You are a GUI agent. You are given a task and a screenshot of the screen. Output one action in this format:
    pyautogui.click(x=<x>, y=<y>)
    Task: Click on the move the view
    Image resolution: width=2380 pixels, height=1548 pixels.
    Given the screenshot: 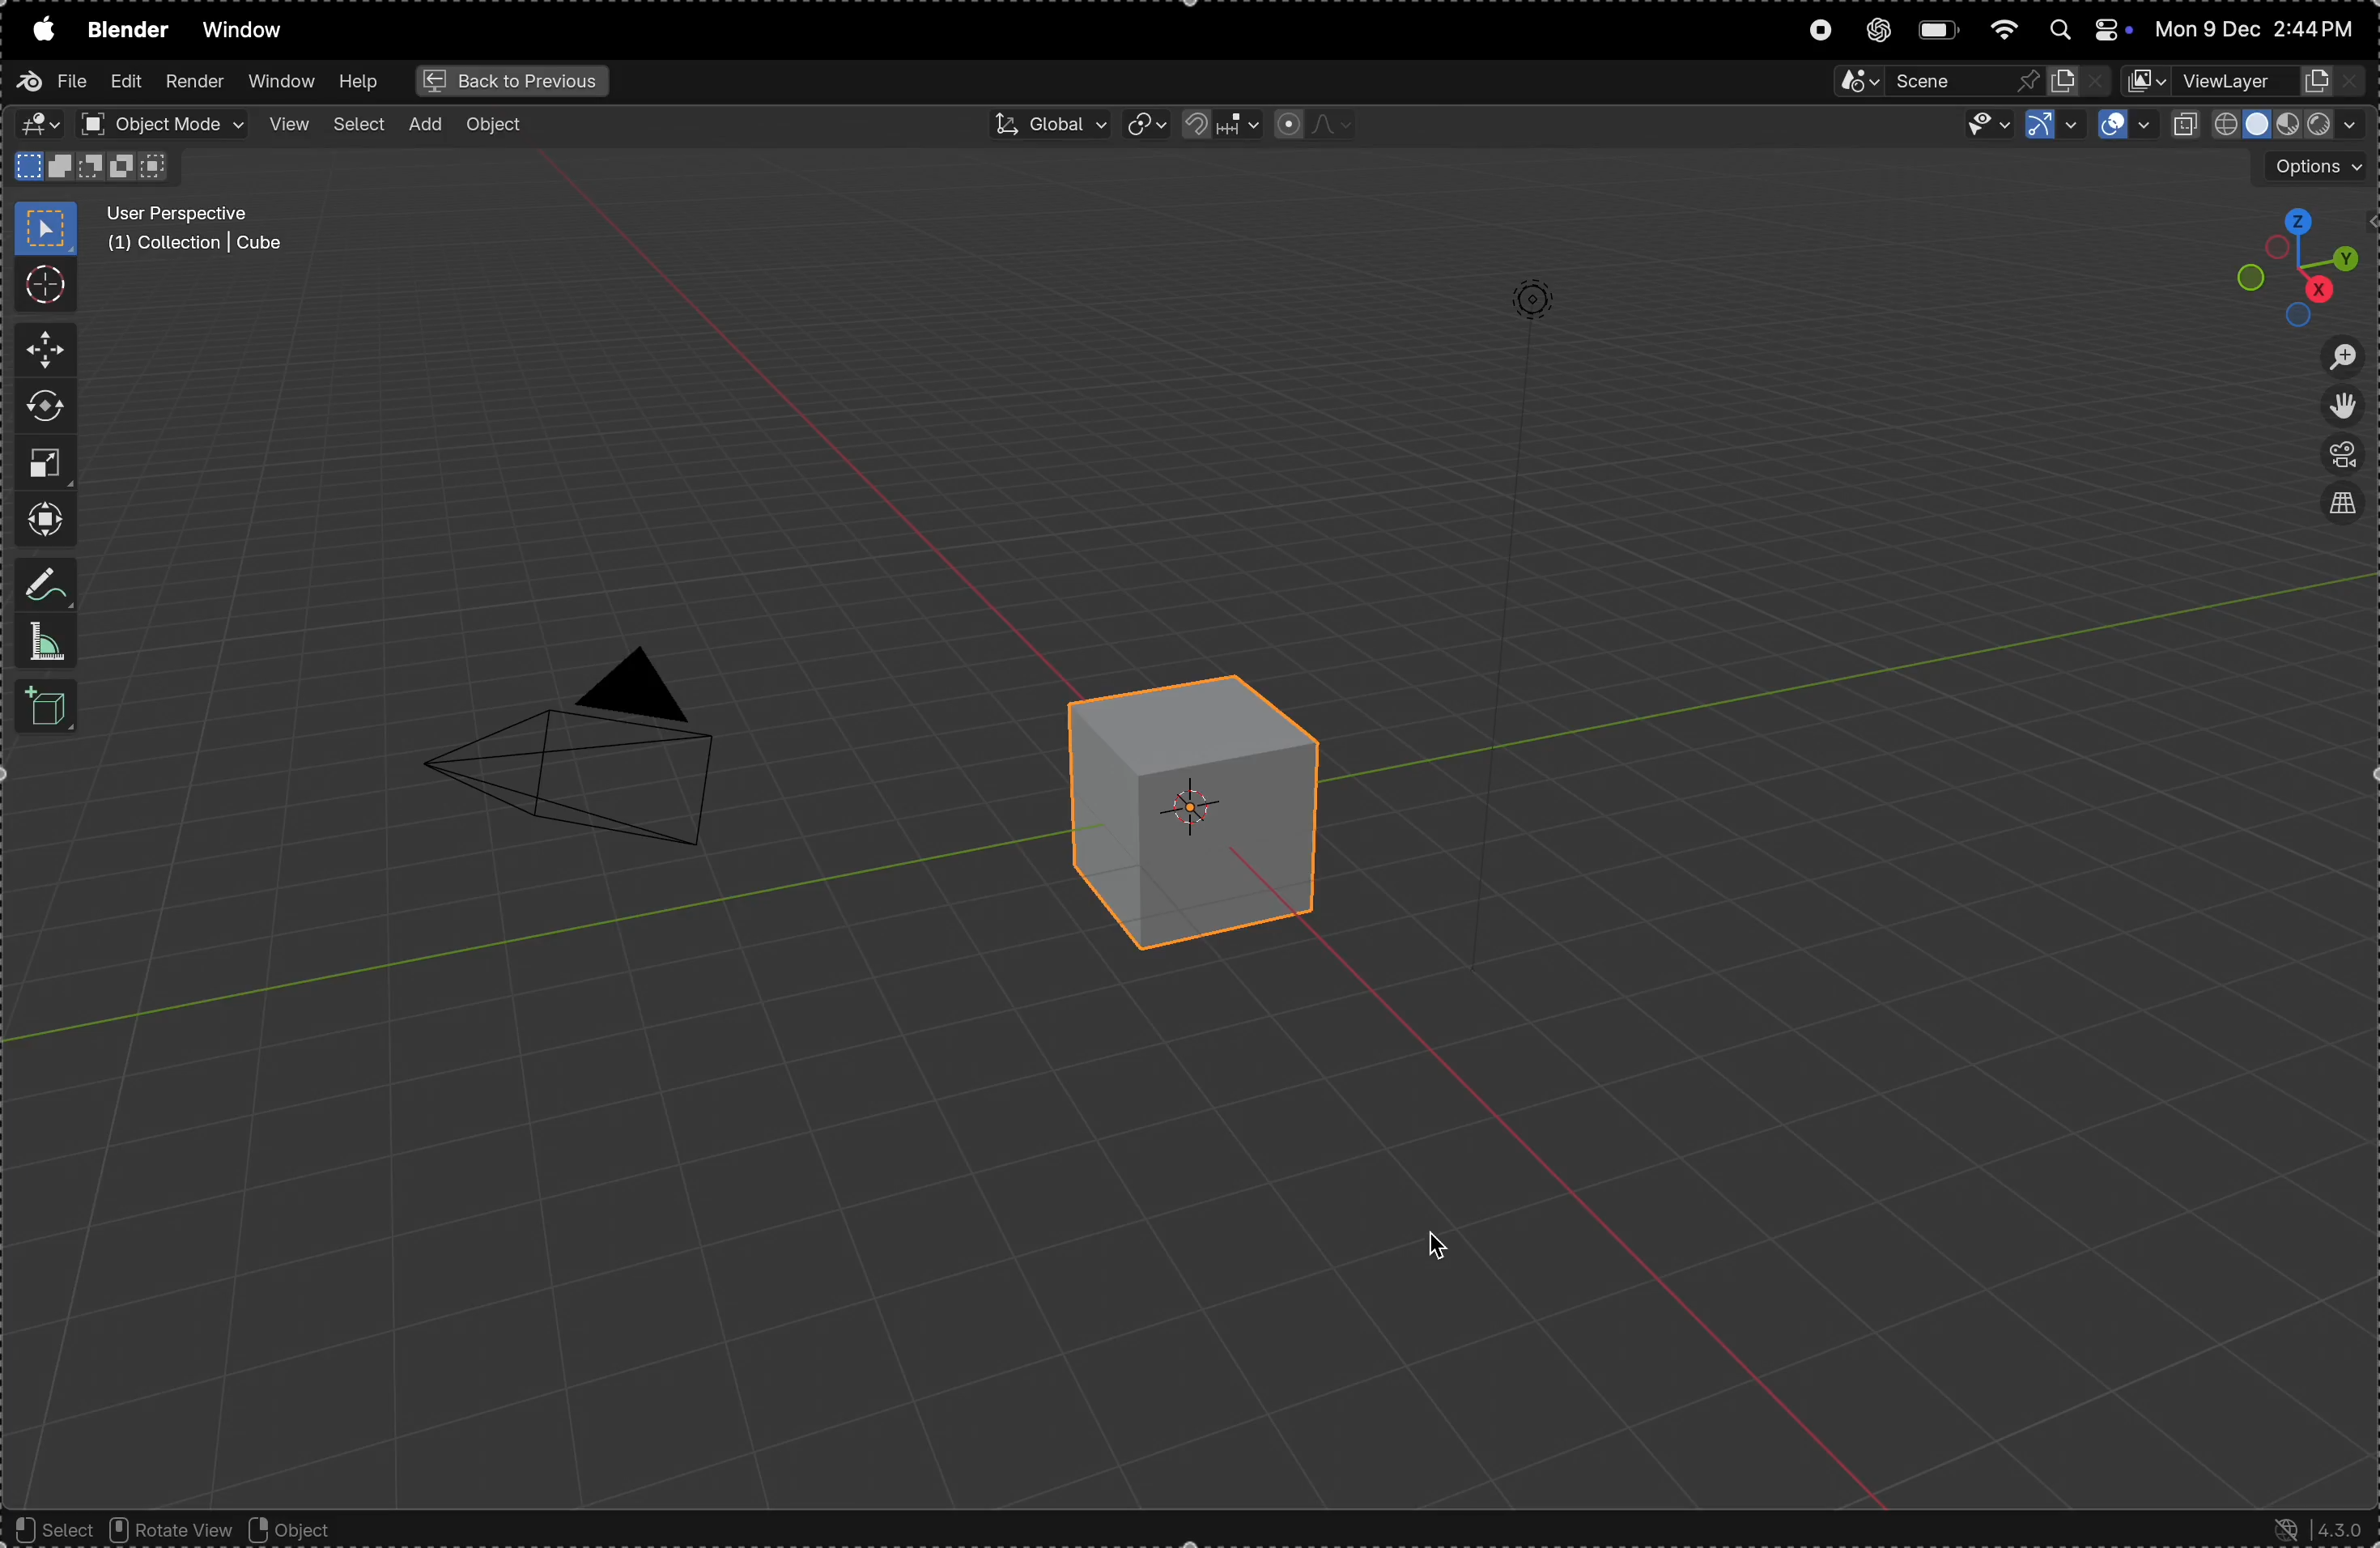 What is the action you would take?
    pyautogui.click(x=2345, y=408)
    